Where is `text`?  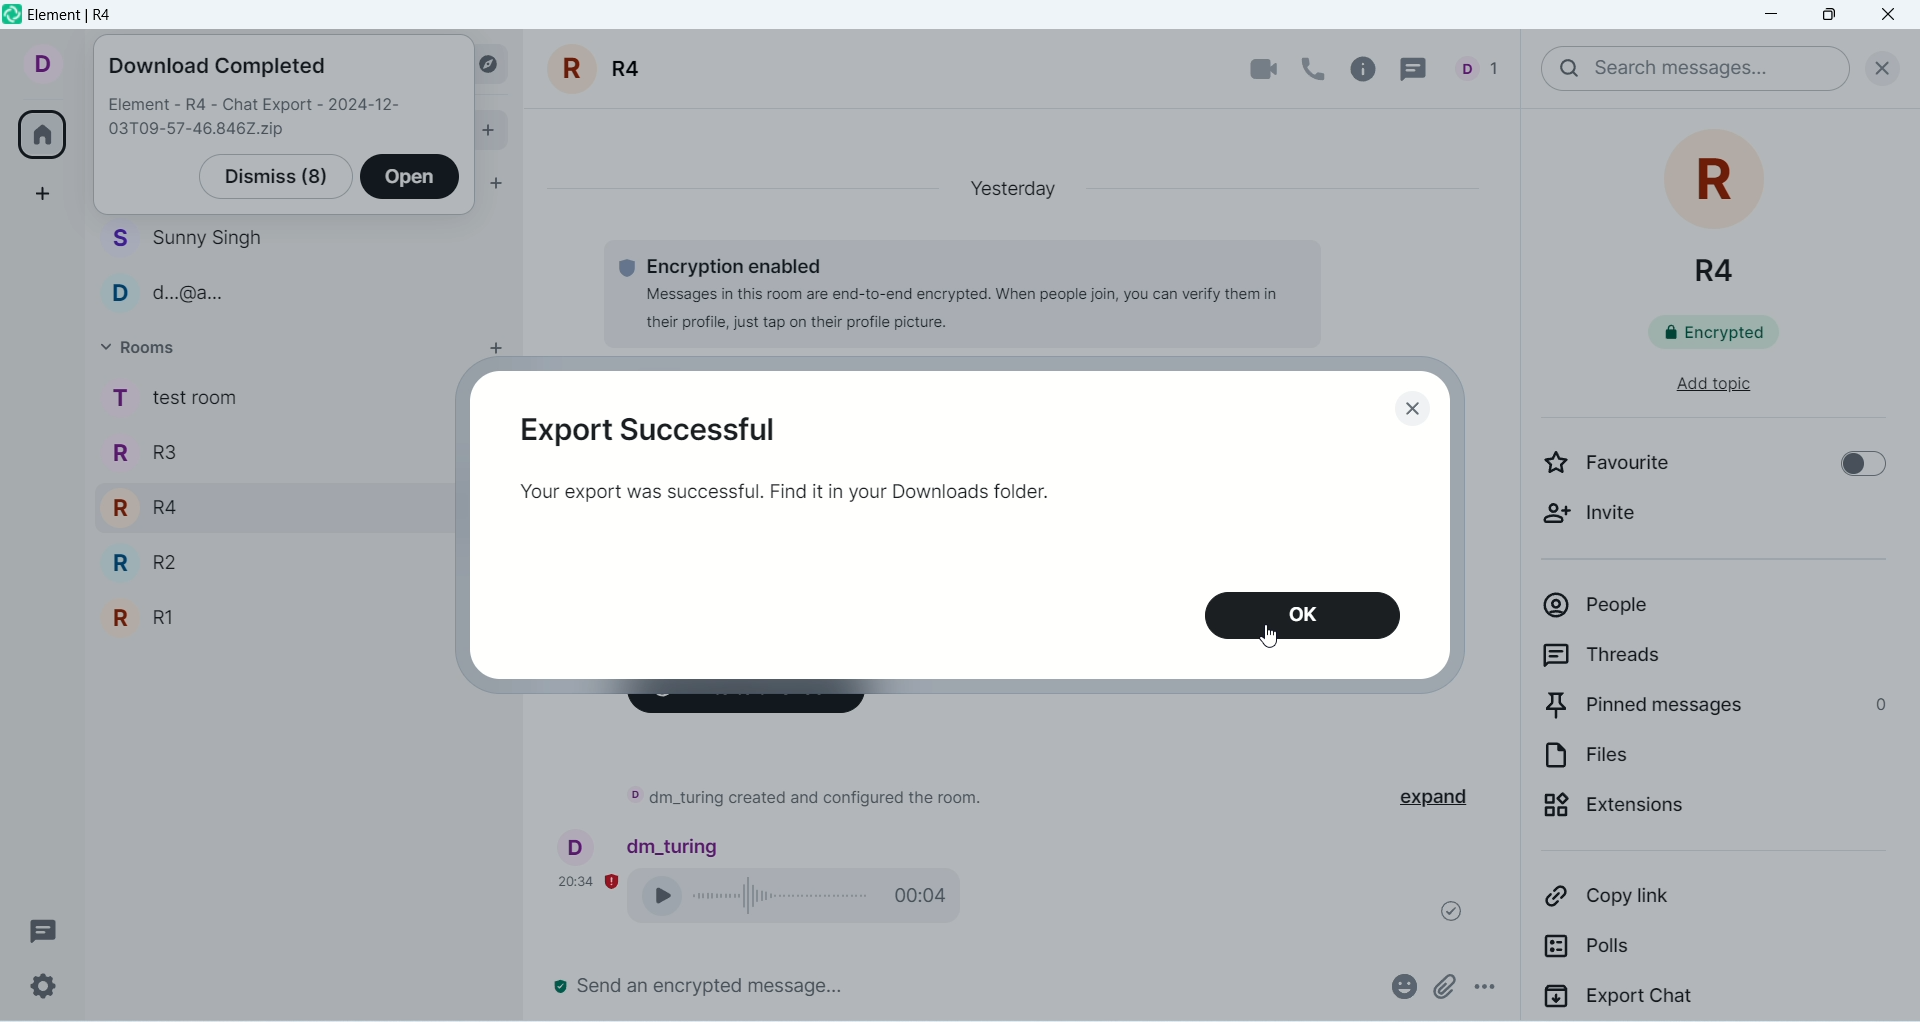
text is located at coordinates (806, 491).